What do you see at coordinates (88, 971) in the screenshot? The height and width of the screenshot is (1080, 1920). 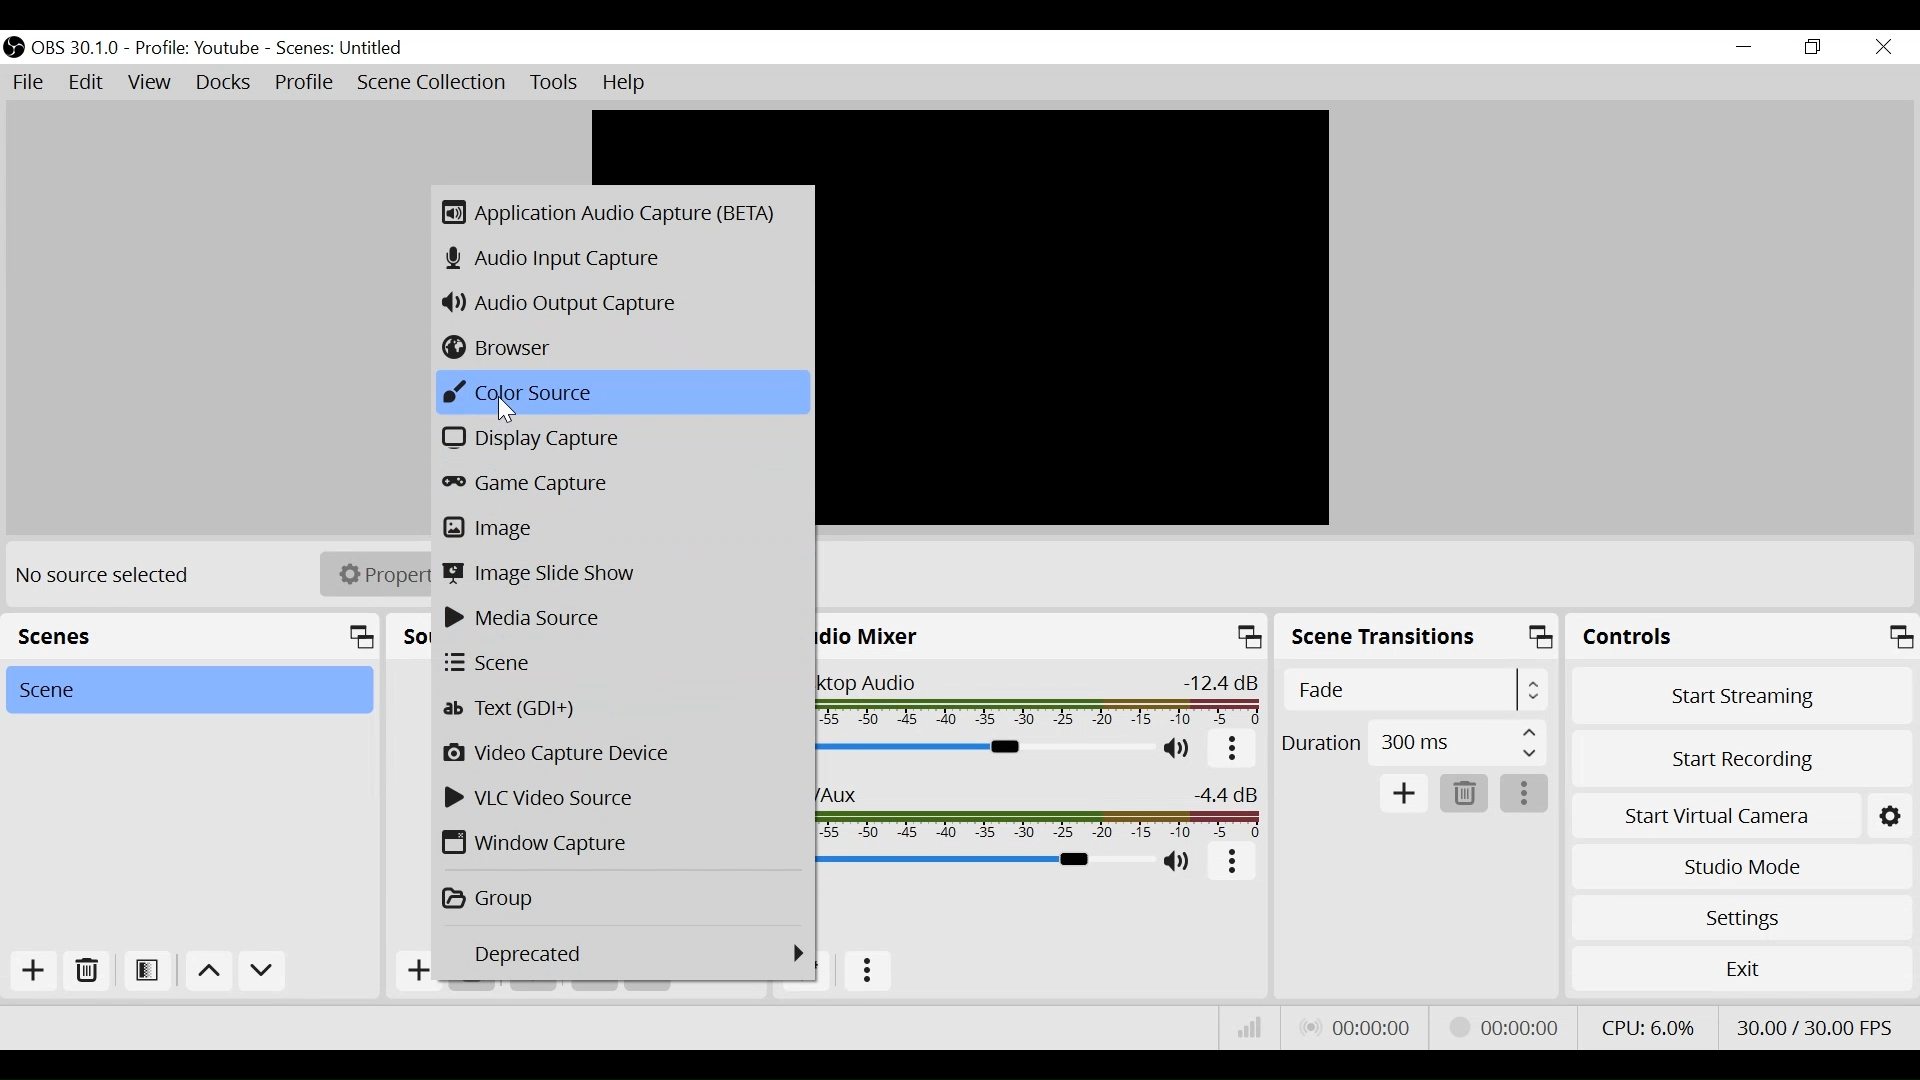 I see `Delete` at bounding box center [88, 971].